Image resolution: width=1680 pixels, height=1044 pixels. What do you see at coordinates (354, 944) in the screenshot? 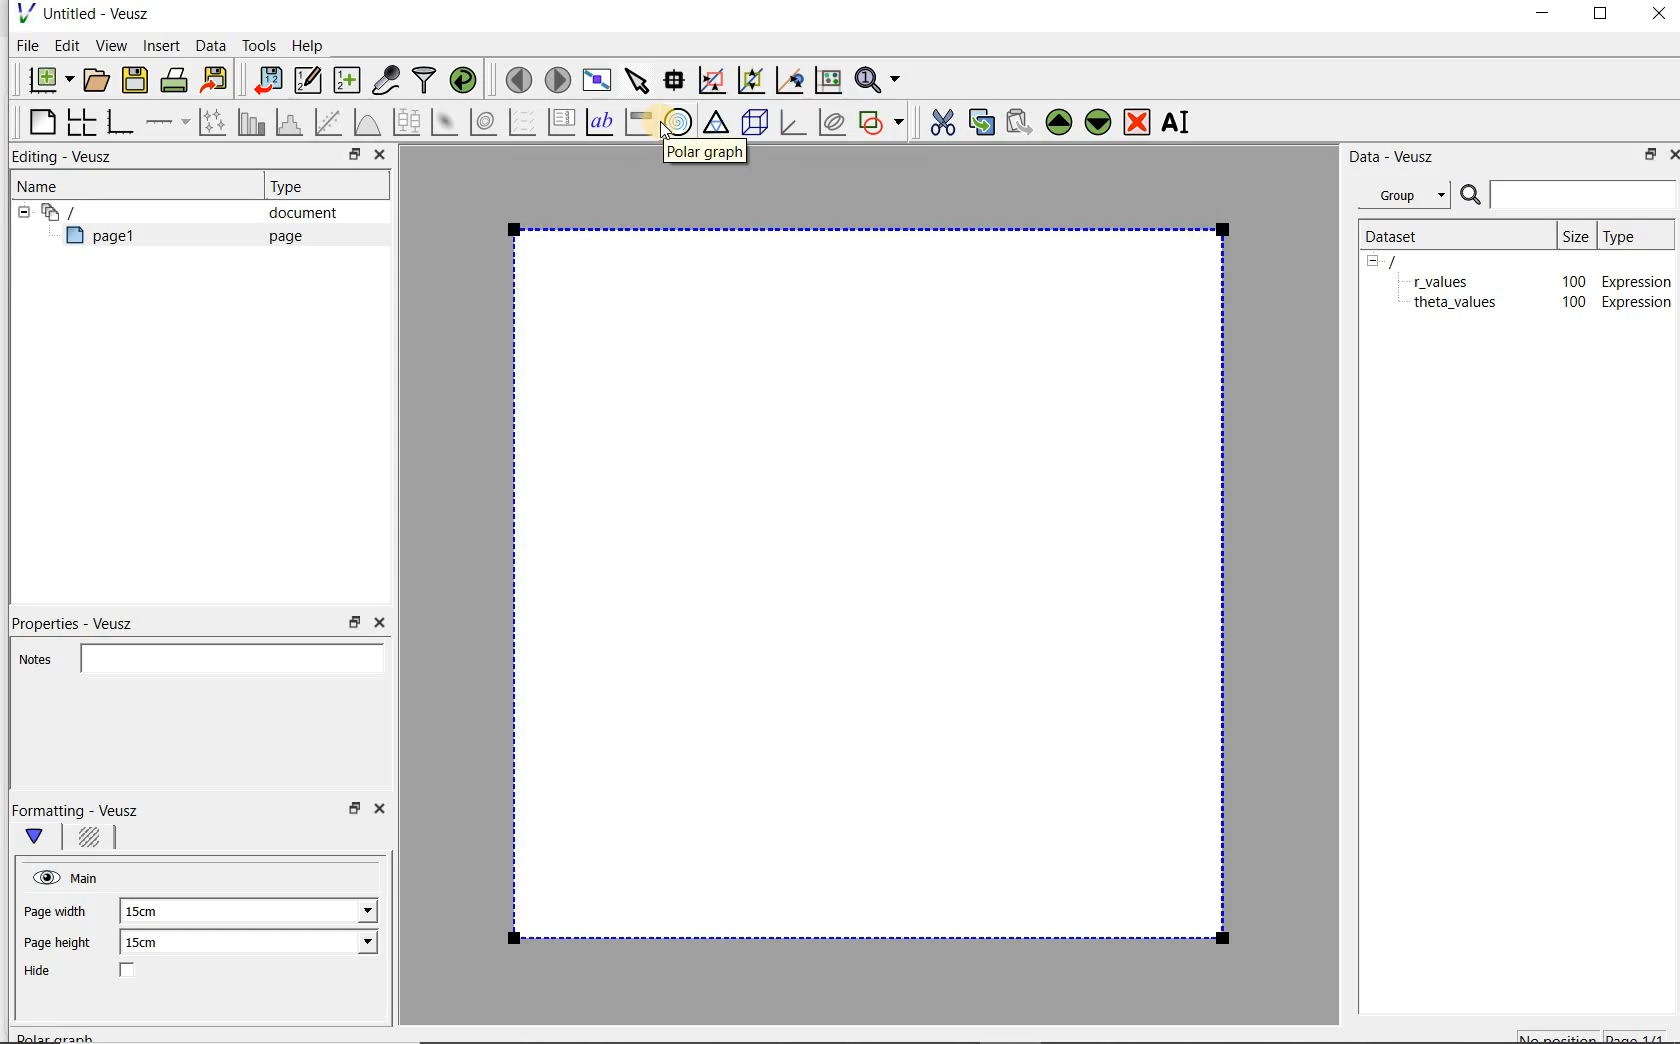
I see `Page height dropdown` at bounding box center [354, 944].